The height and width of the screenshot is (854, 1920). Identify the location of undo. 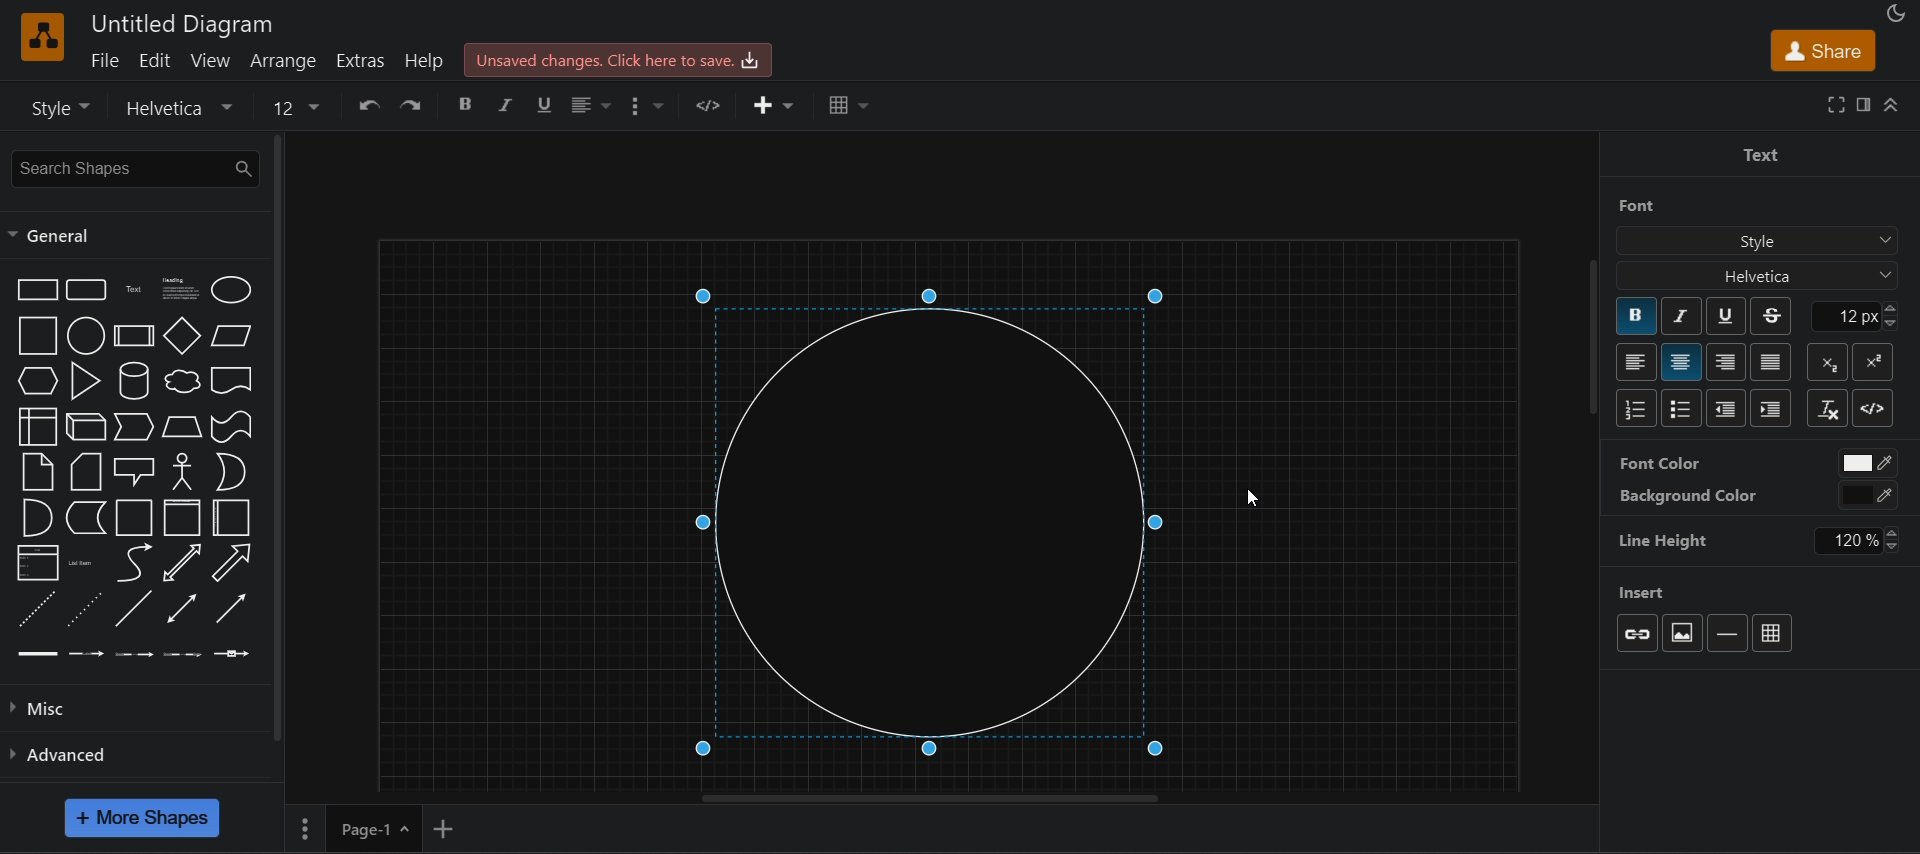
(369, 106).